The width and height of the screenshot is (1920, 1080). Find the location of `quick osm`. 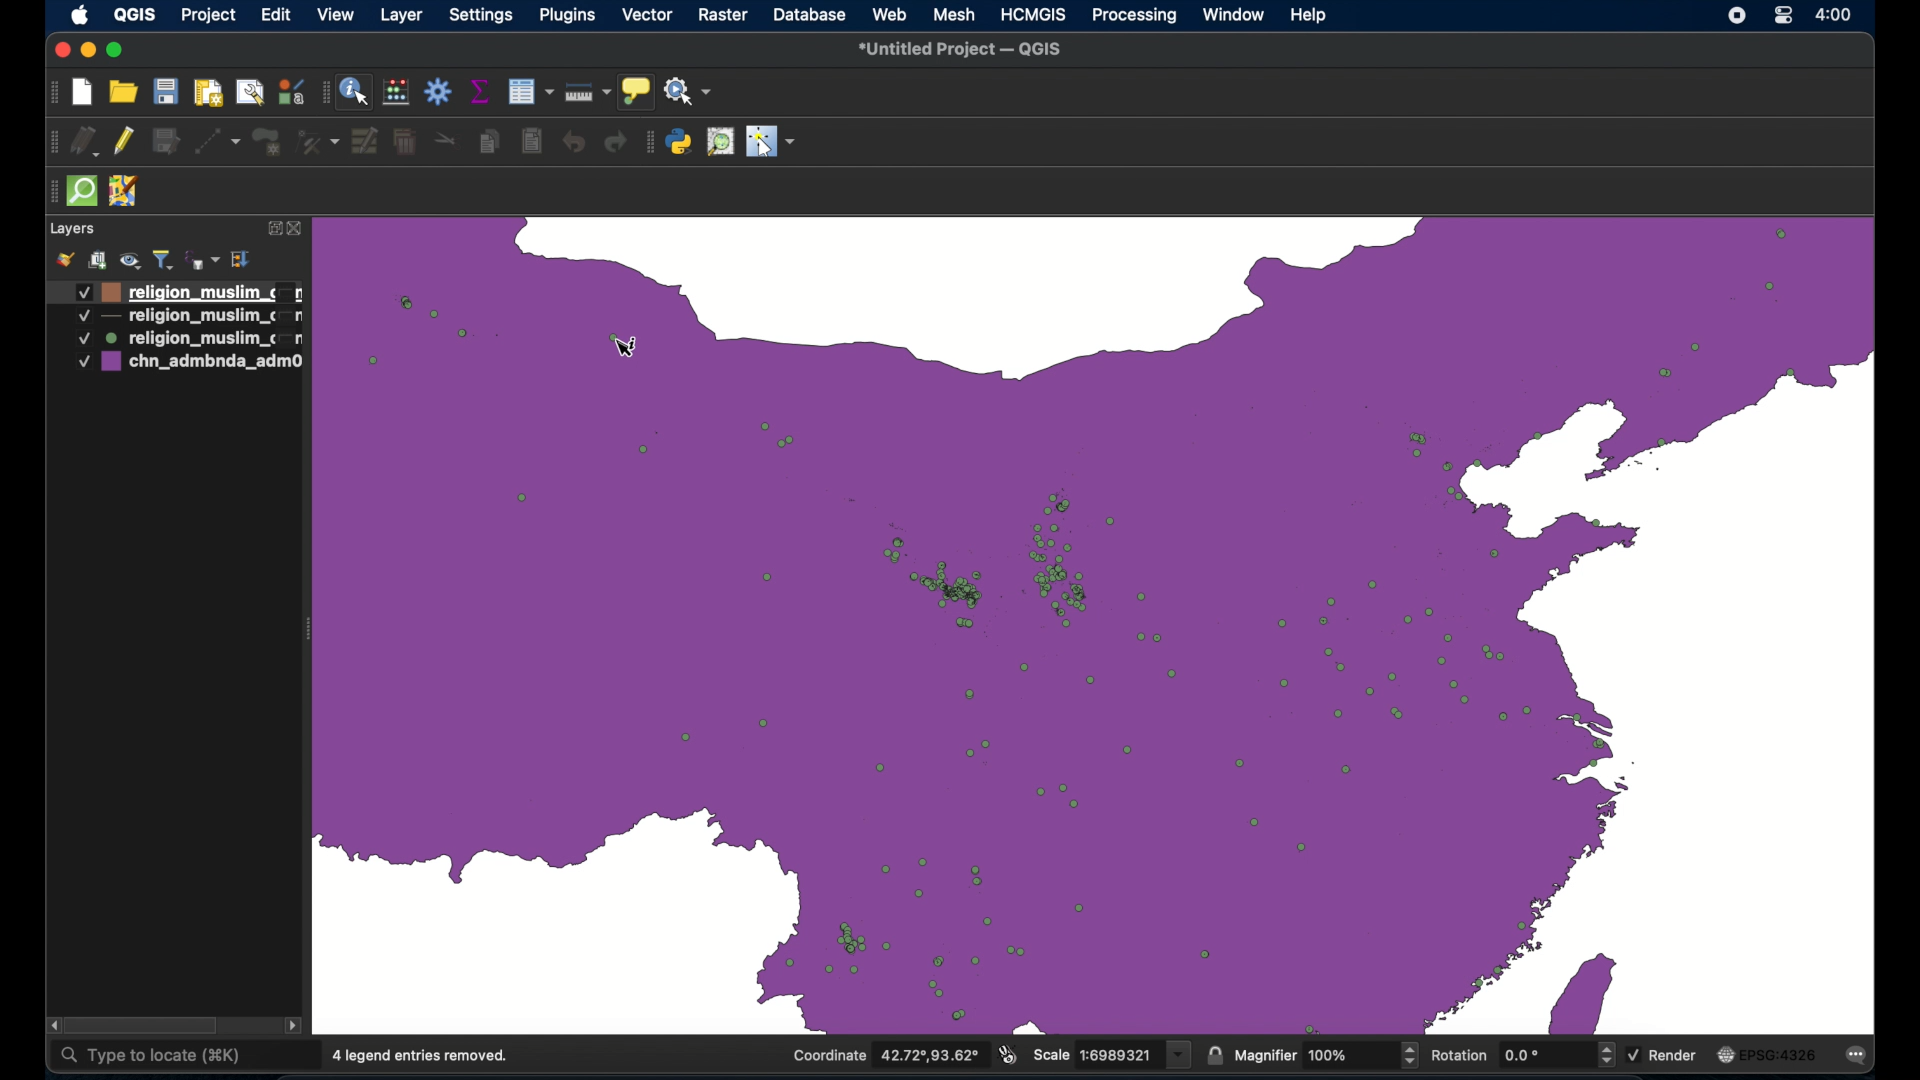

quick osm is located at coordinates (85, 192).